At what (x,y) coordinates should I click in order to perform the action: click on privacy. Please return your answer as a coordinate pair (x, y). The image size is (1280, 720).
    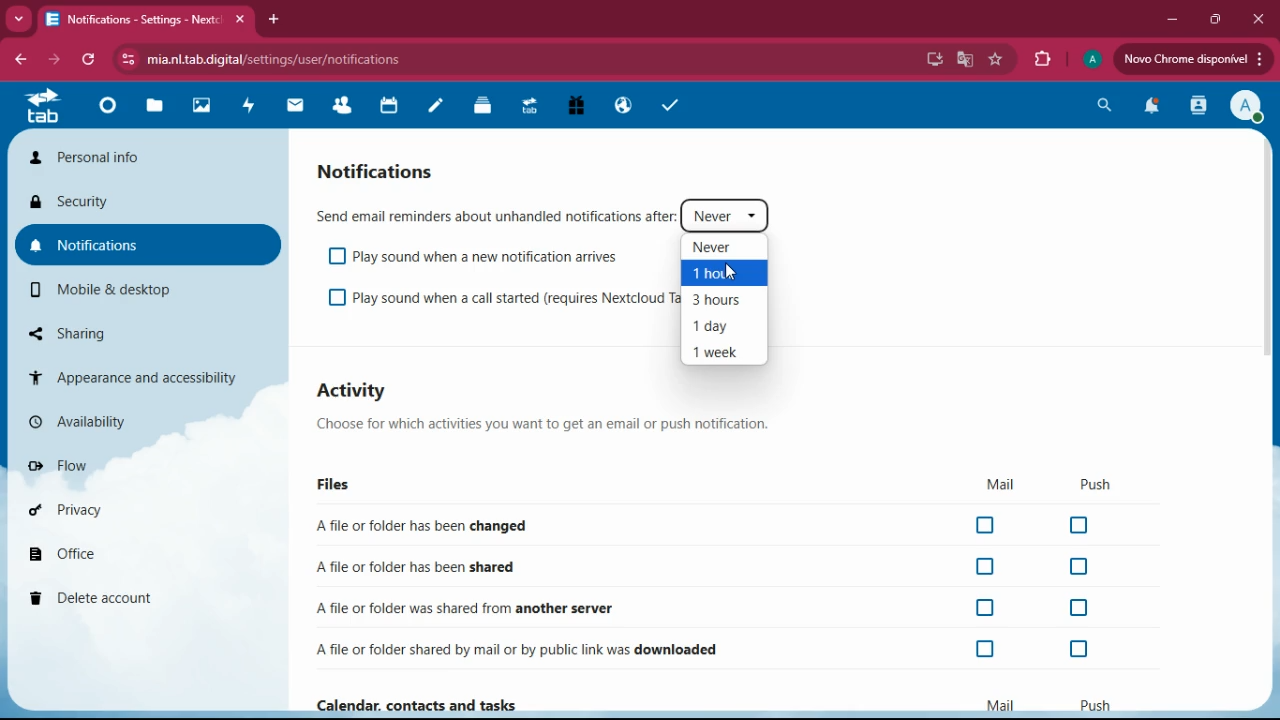
    Looking at the image, I should click on (125, 511).